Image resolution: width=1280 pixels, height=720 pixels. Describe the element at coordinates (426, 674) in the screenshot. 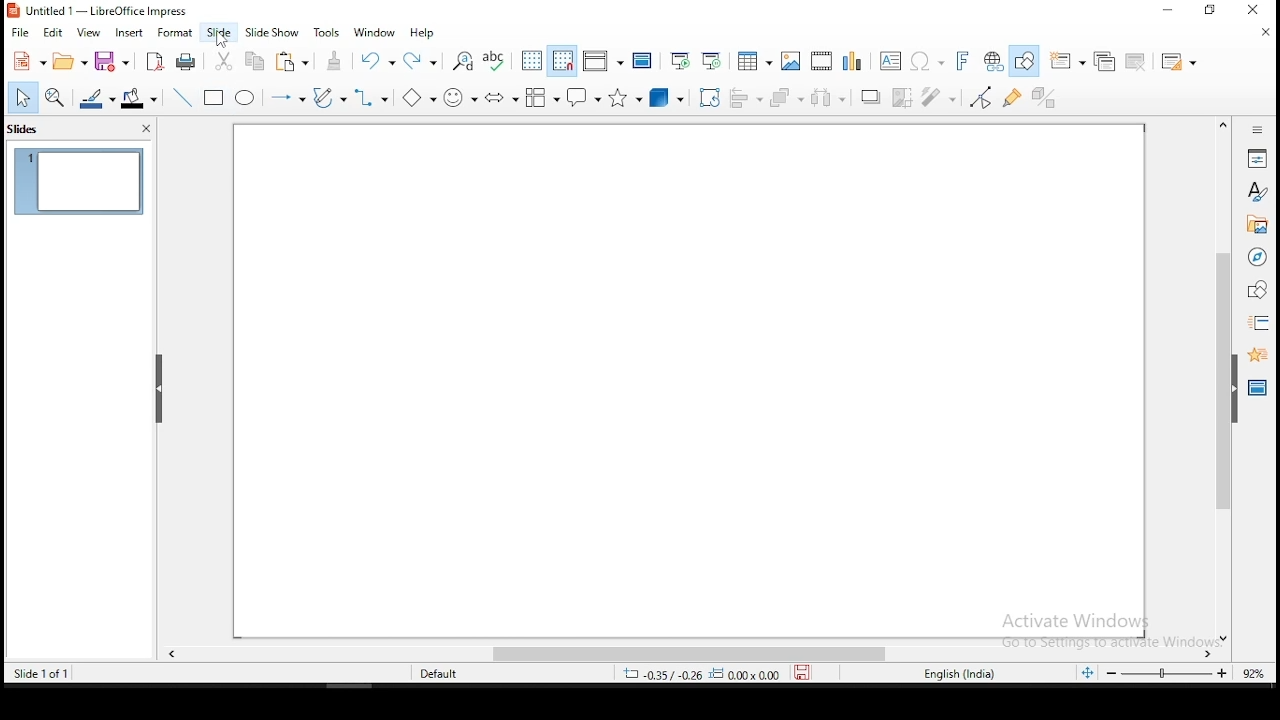

I see `default` at that location.